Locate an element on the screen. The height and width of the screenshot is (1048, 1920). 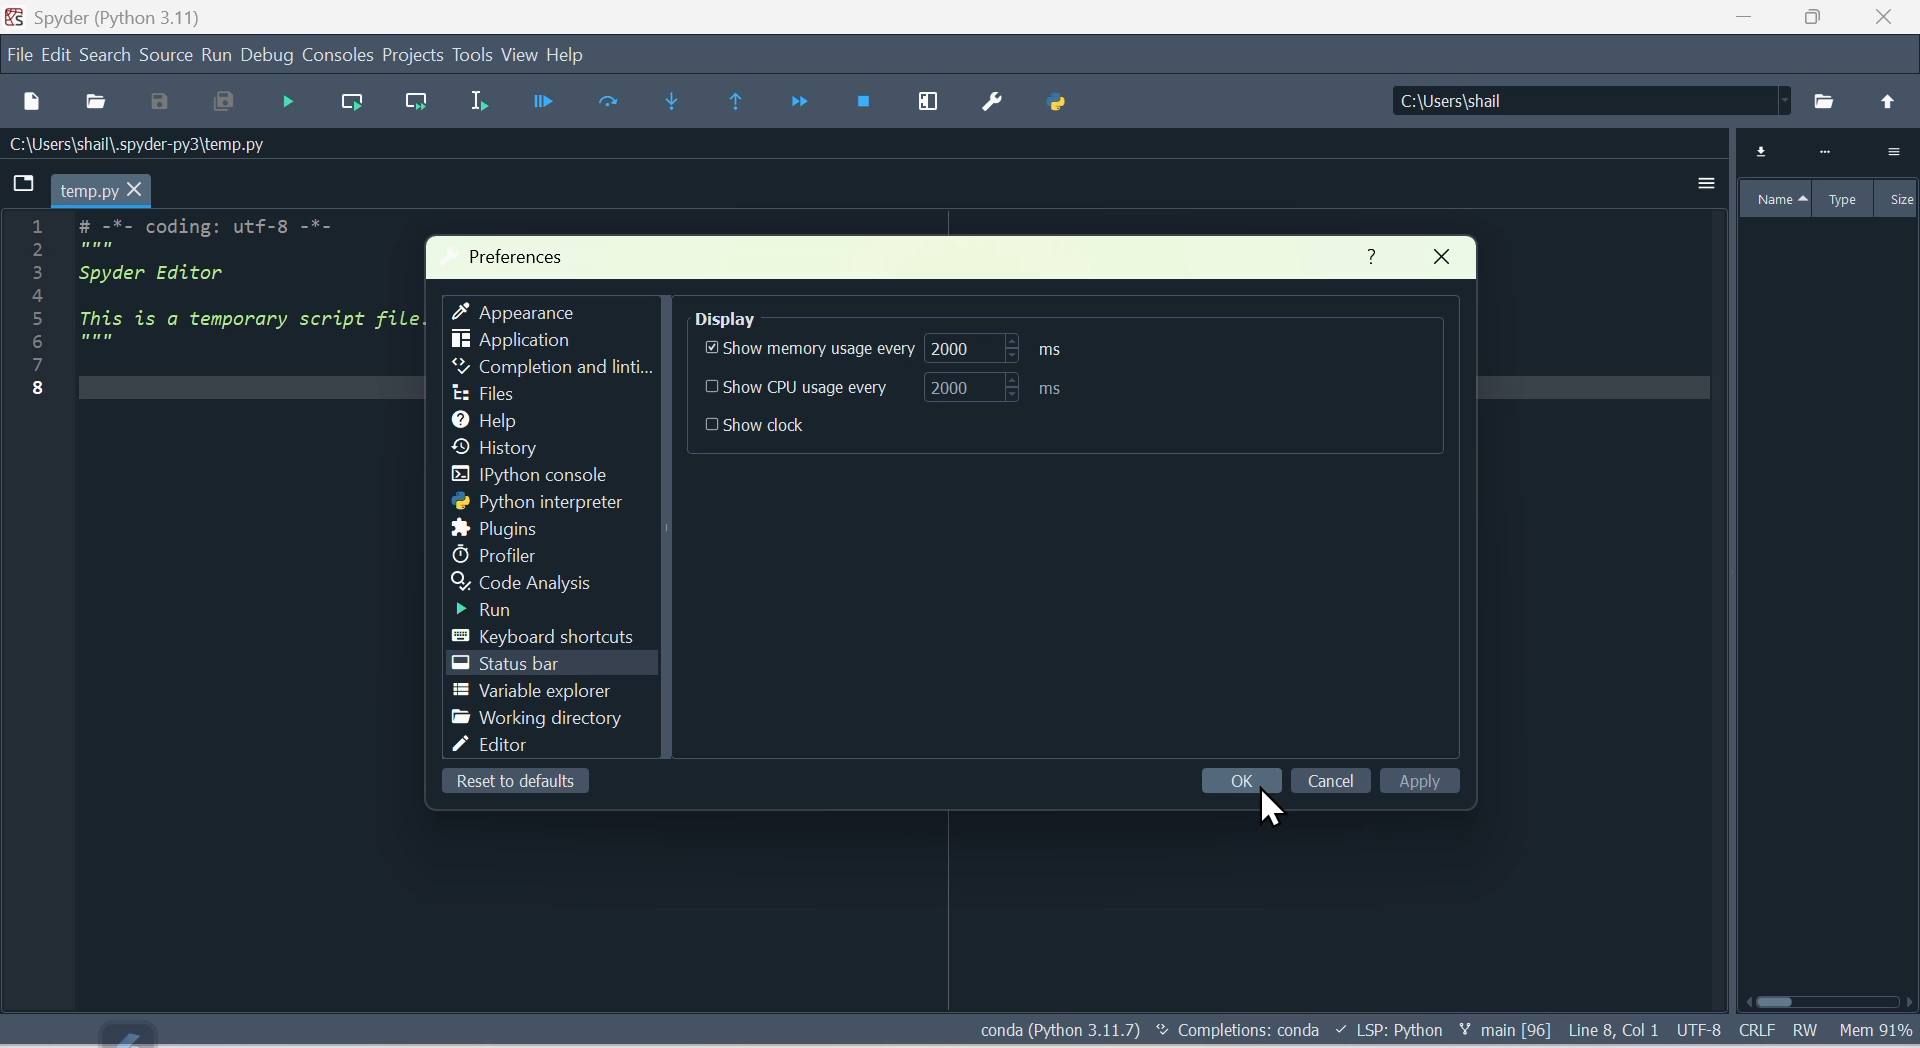
Close is located at coordinates (1890, 20).